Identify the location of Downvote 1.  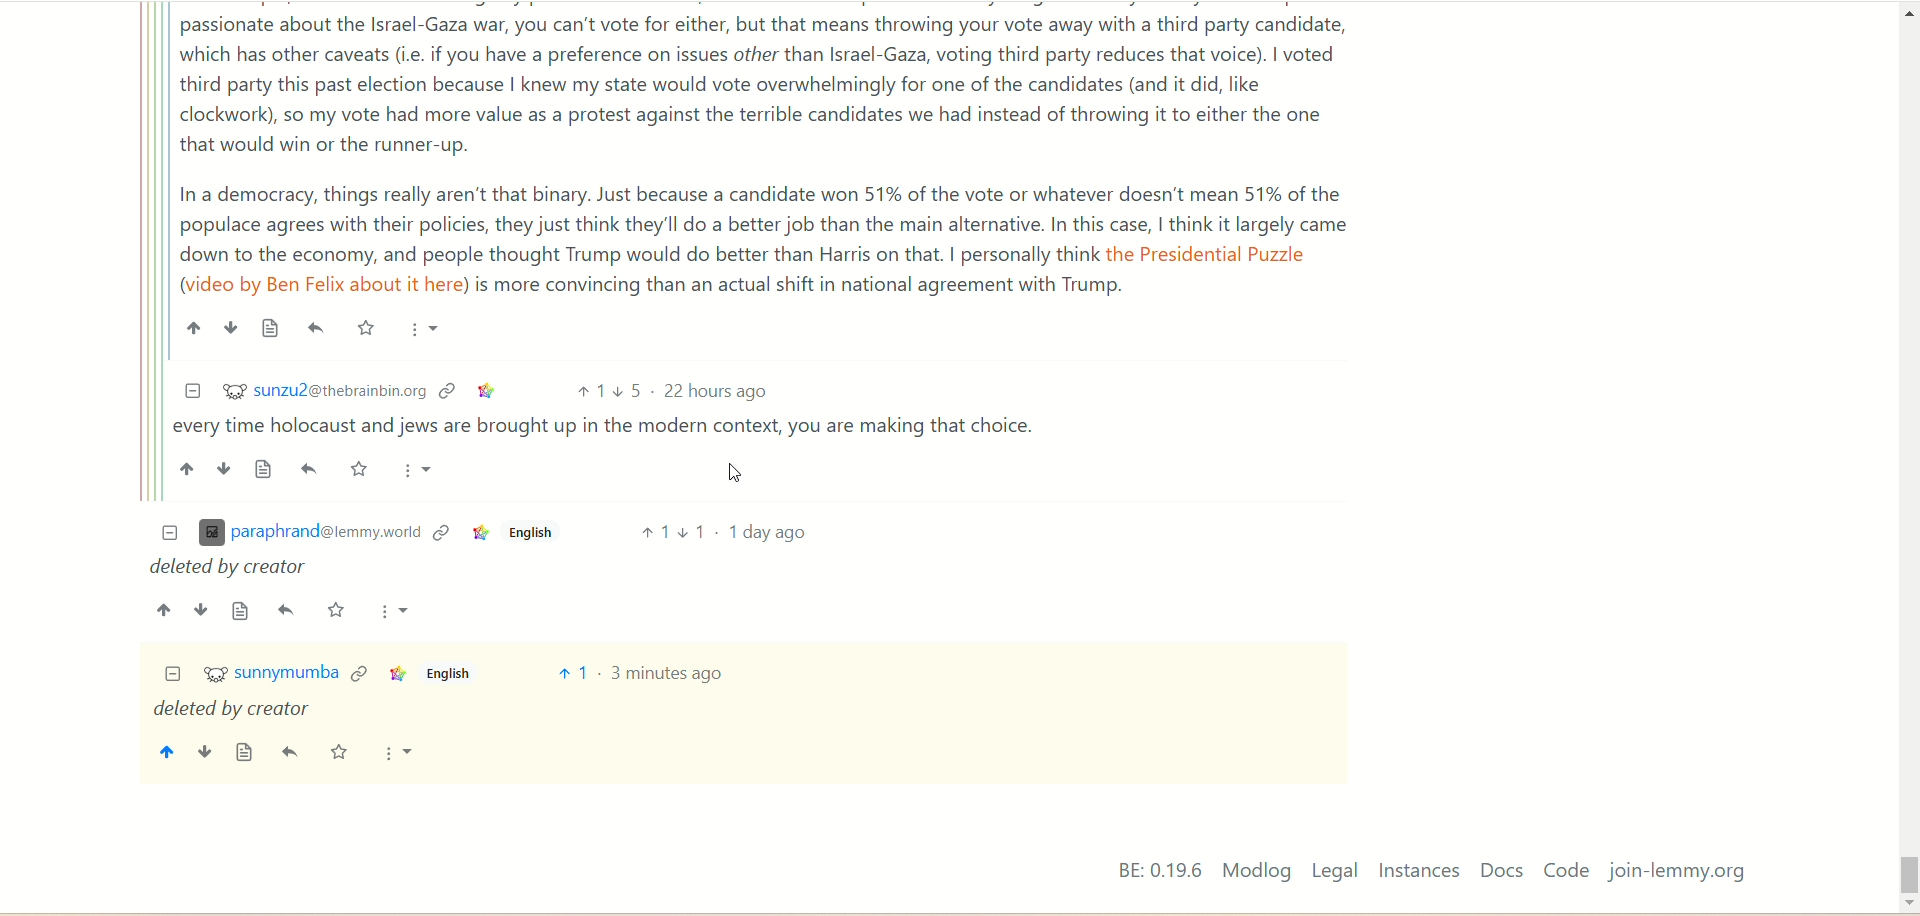
(693, 531).